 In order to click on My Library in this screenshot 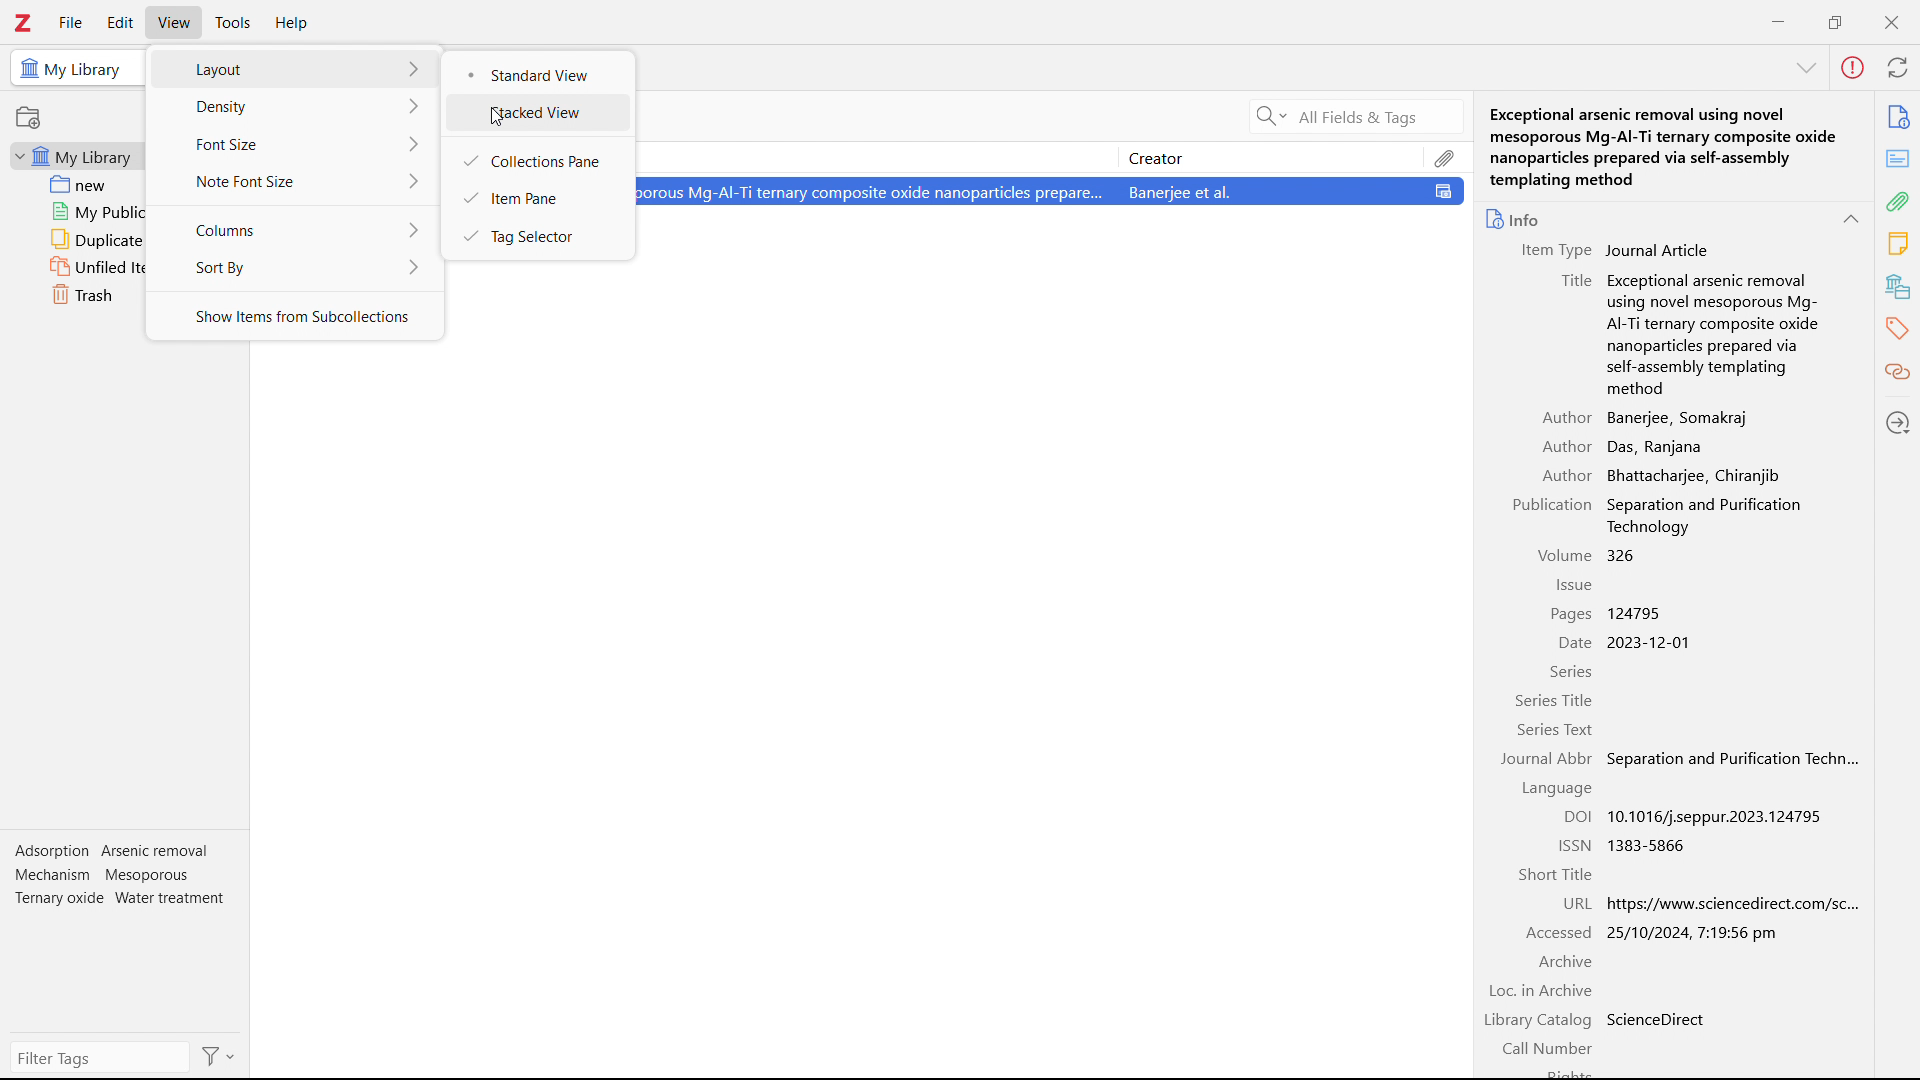, I will do `click(72, 68)`.